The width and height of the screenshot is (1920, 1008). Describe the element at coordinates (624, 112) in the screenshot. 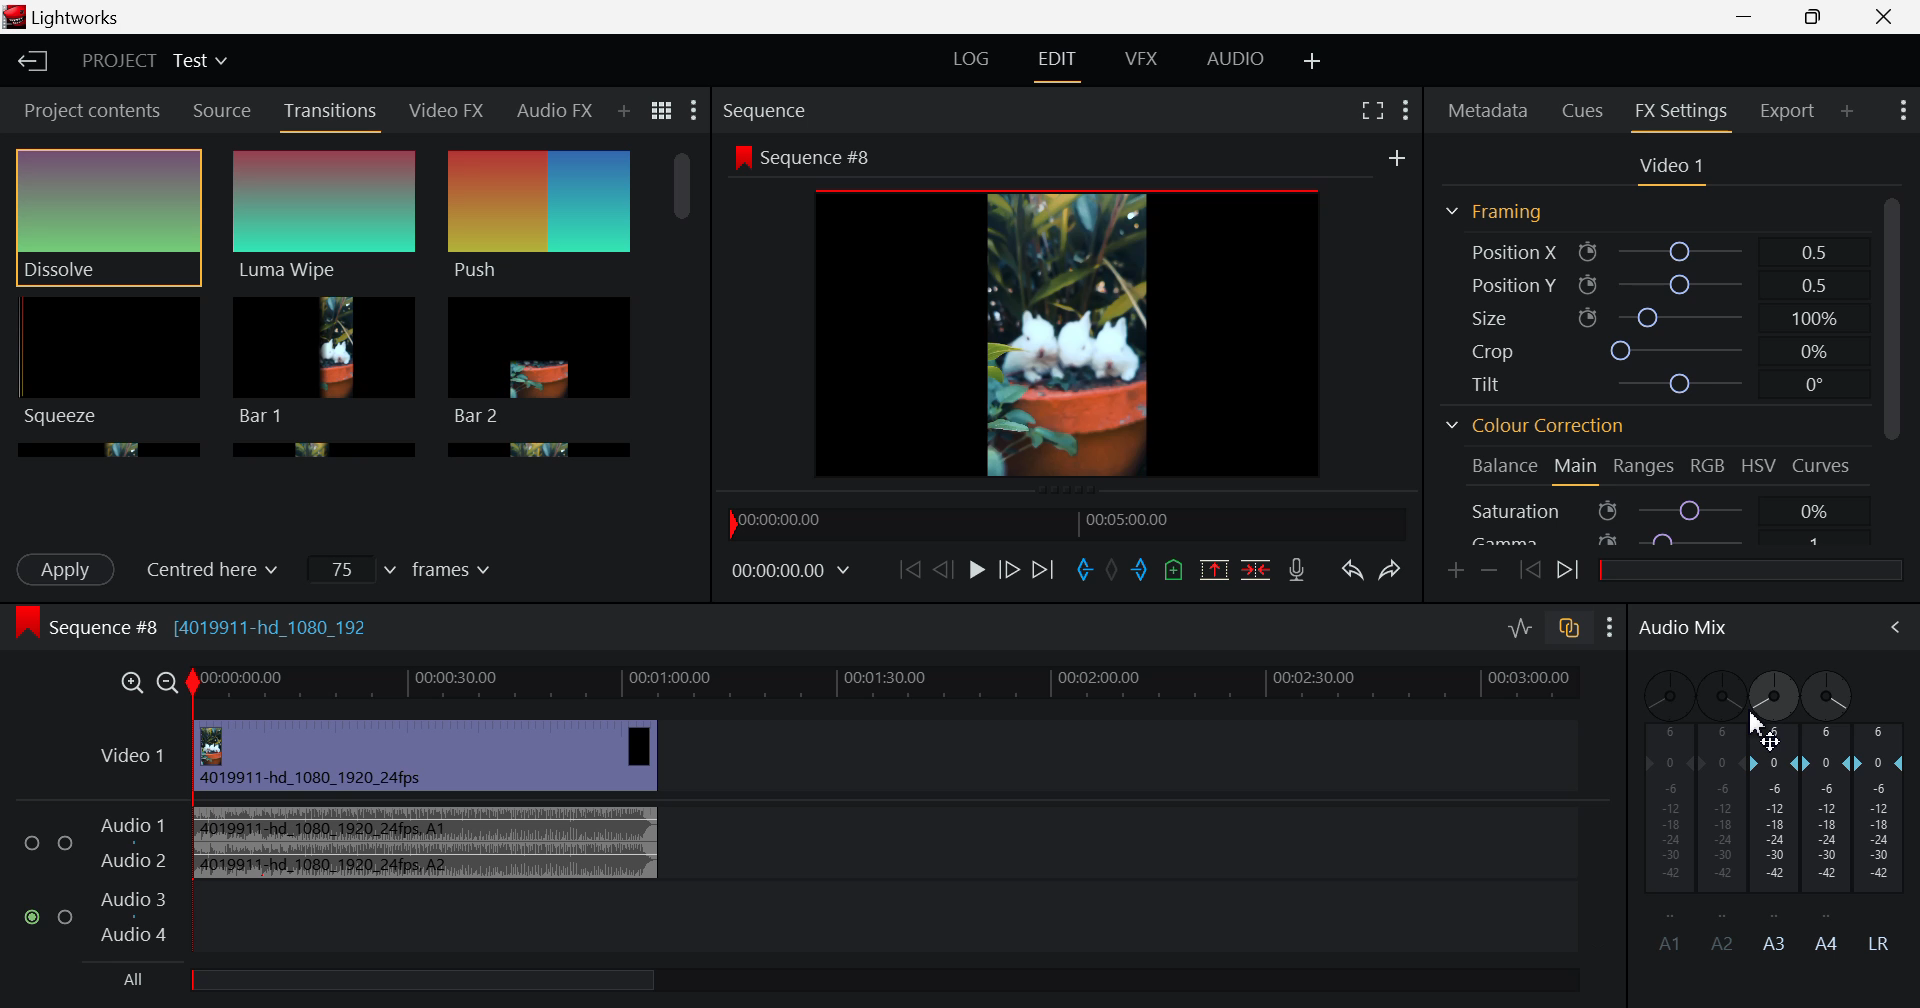

I see `Add Panel` at that location.